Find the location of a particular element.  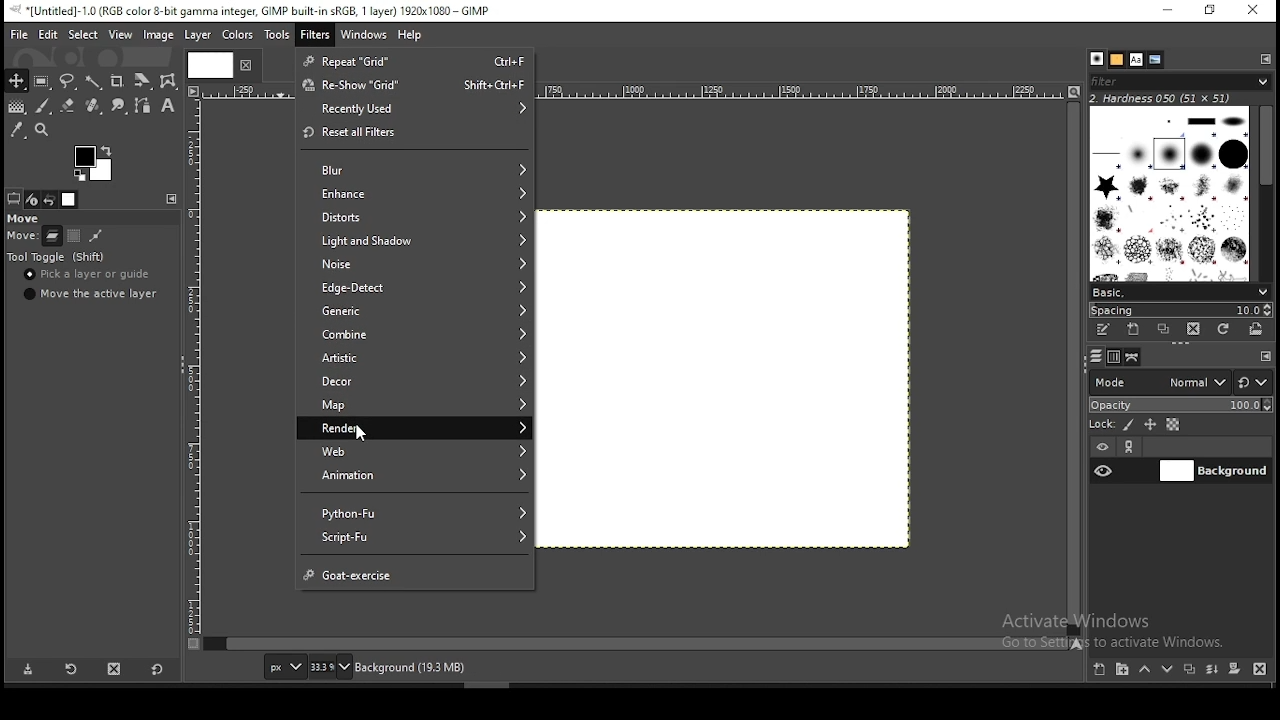

gradient tool is located at coordinates (16, 106).